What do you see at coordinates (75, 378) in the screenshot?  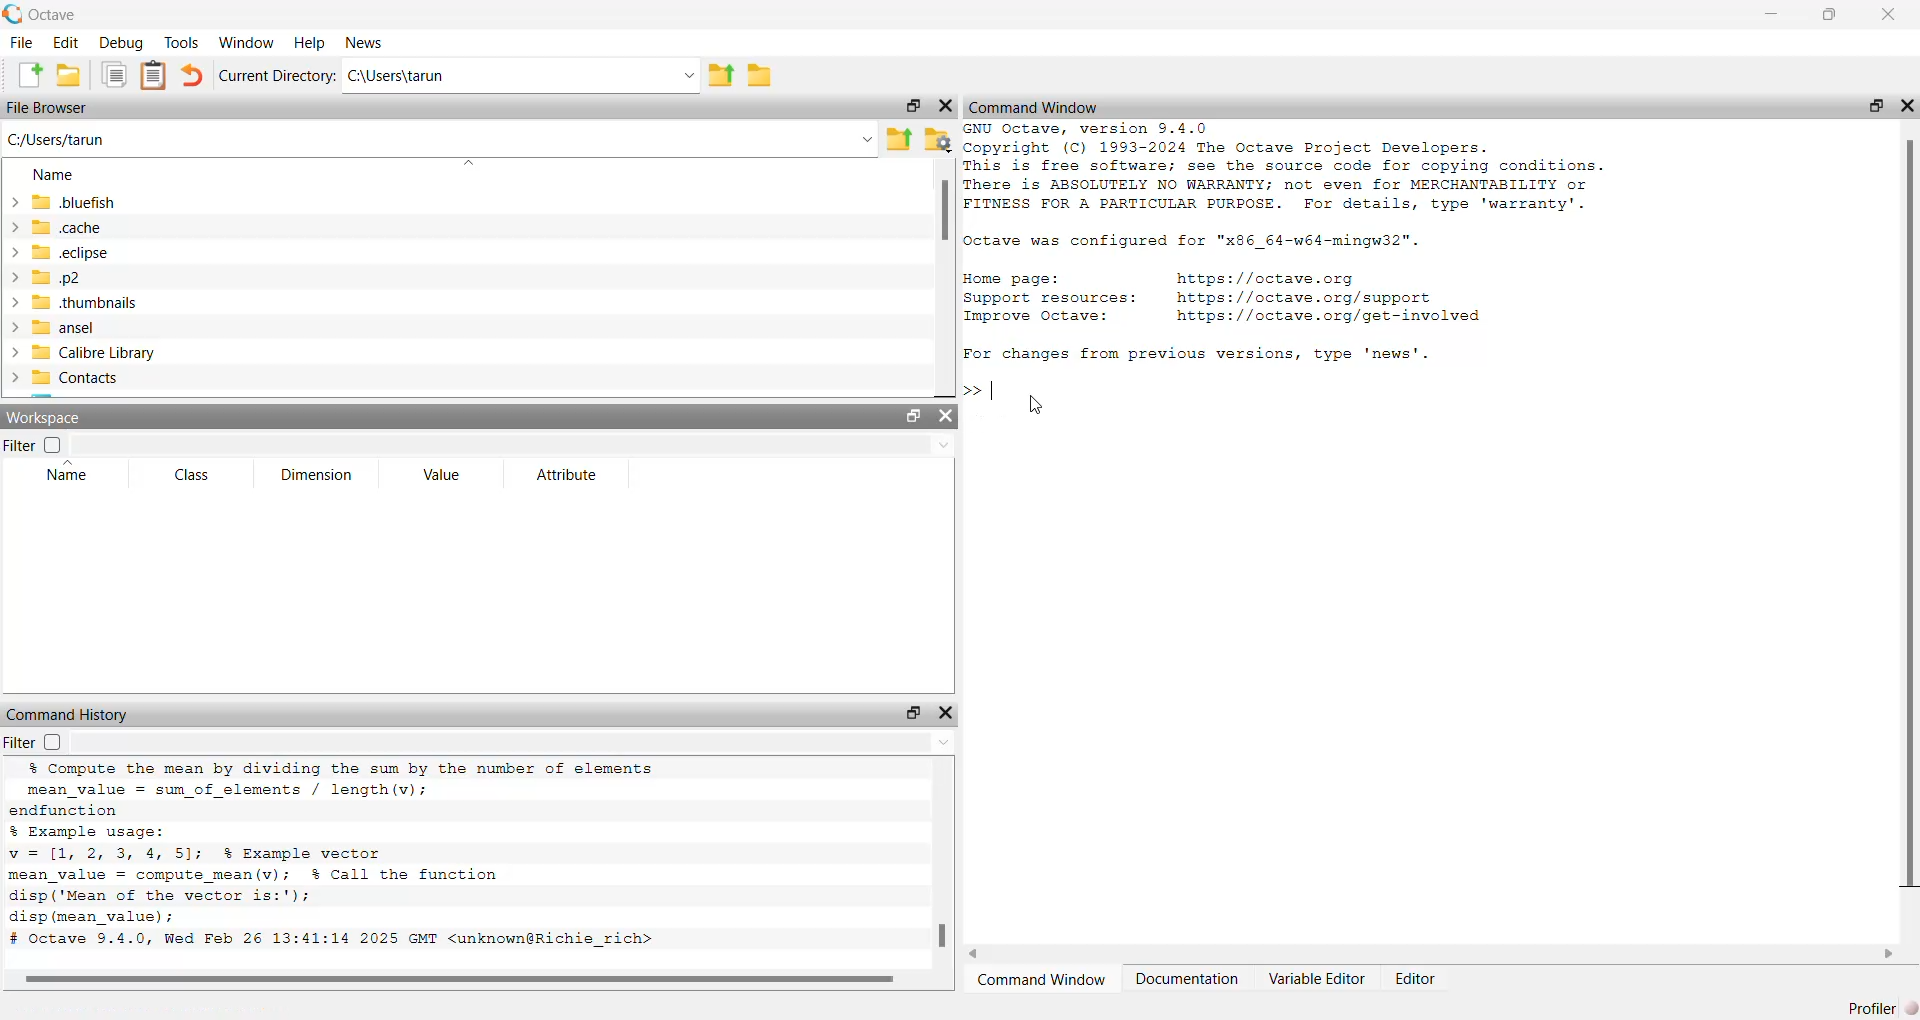 I see `Contacts` at bounding box center [75, 378].